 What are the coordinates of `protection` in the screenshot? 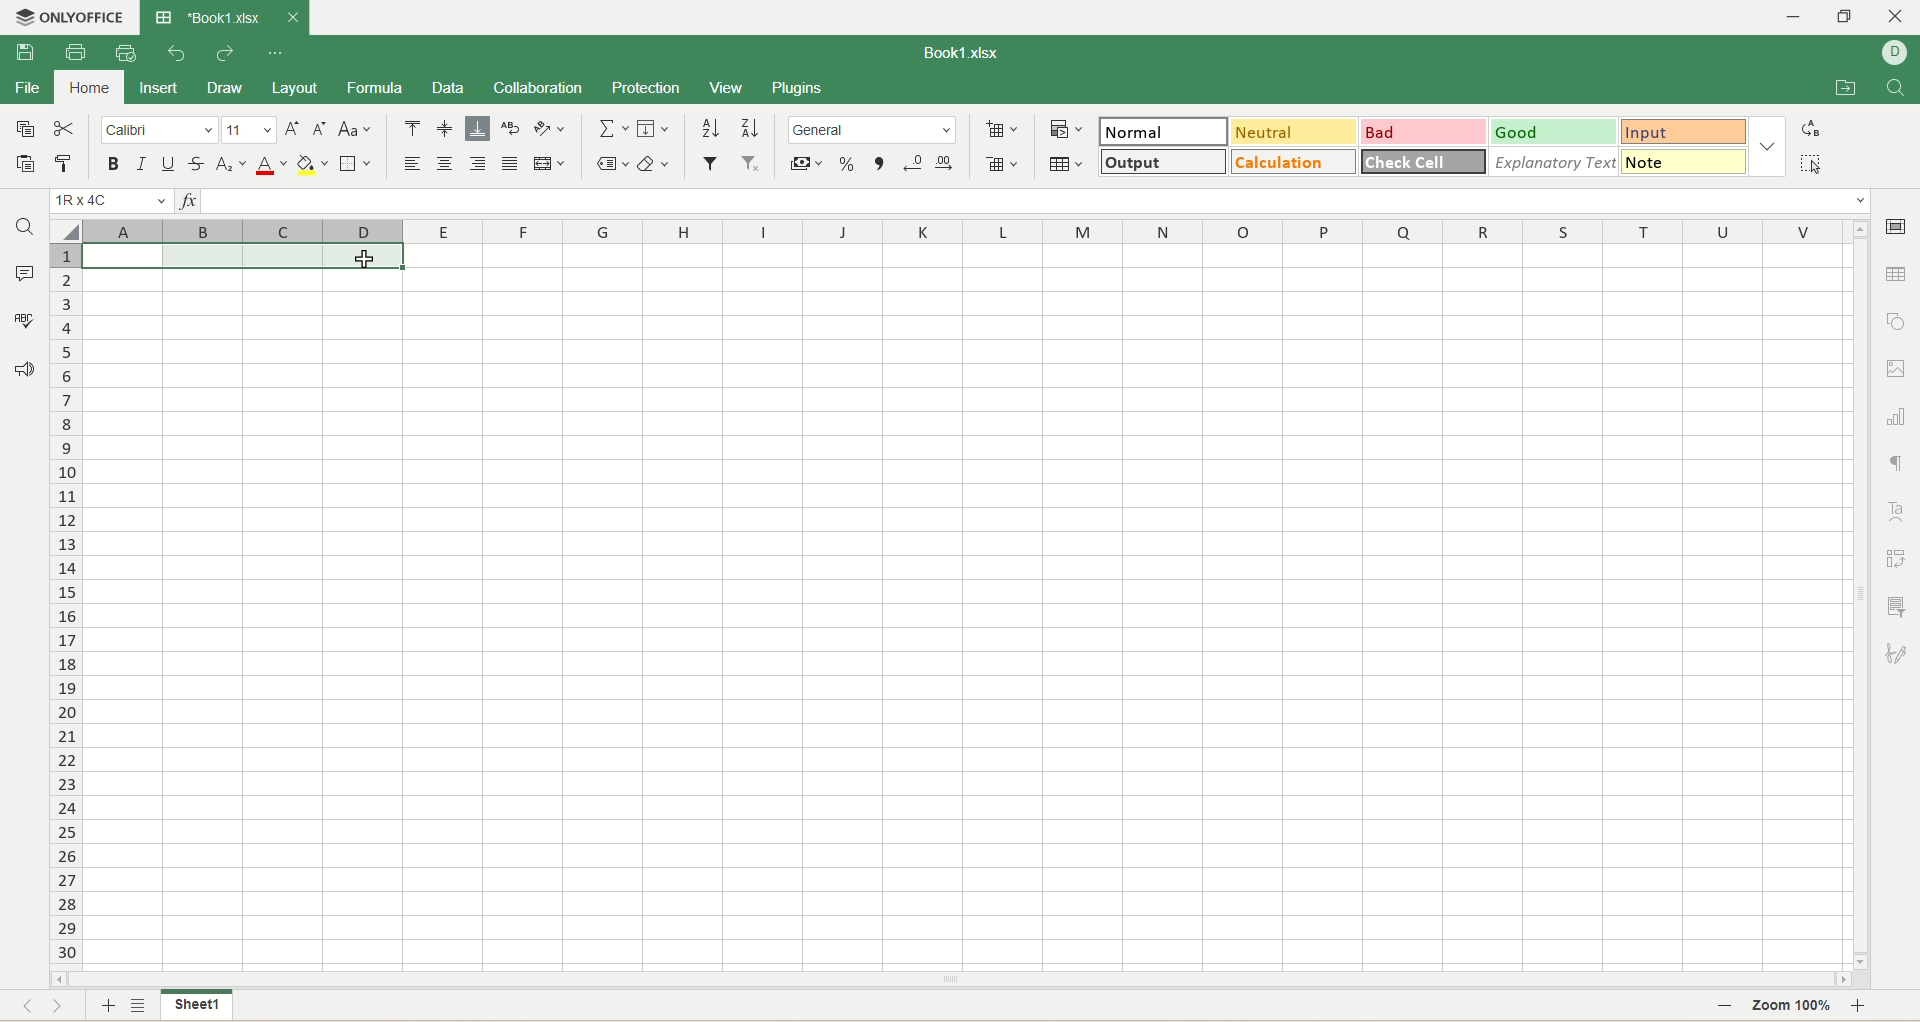 It's located at (648, 89).